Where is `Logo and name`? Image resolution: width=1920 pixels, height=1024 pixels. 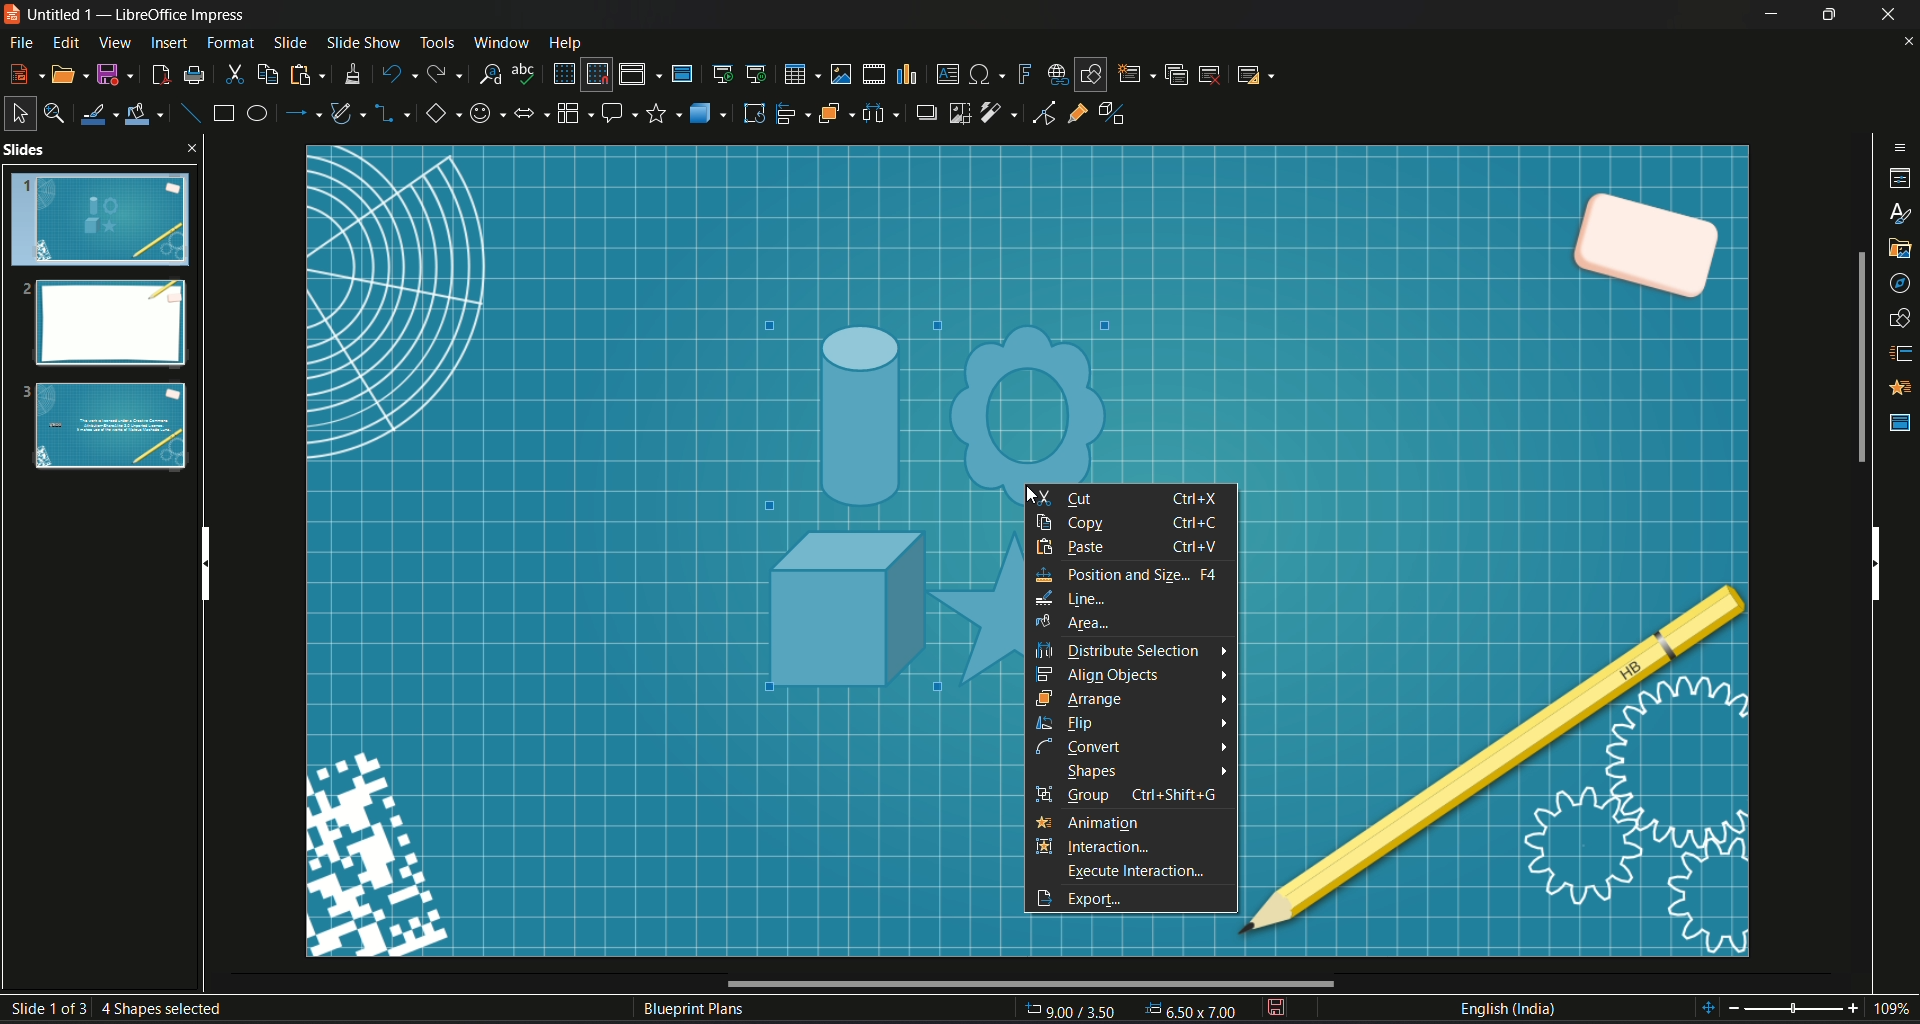 Logo and name is located at coordinates (130, 16).